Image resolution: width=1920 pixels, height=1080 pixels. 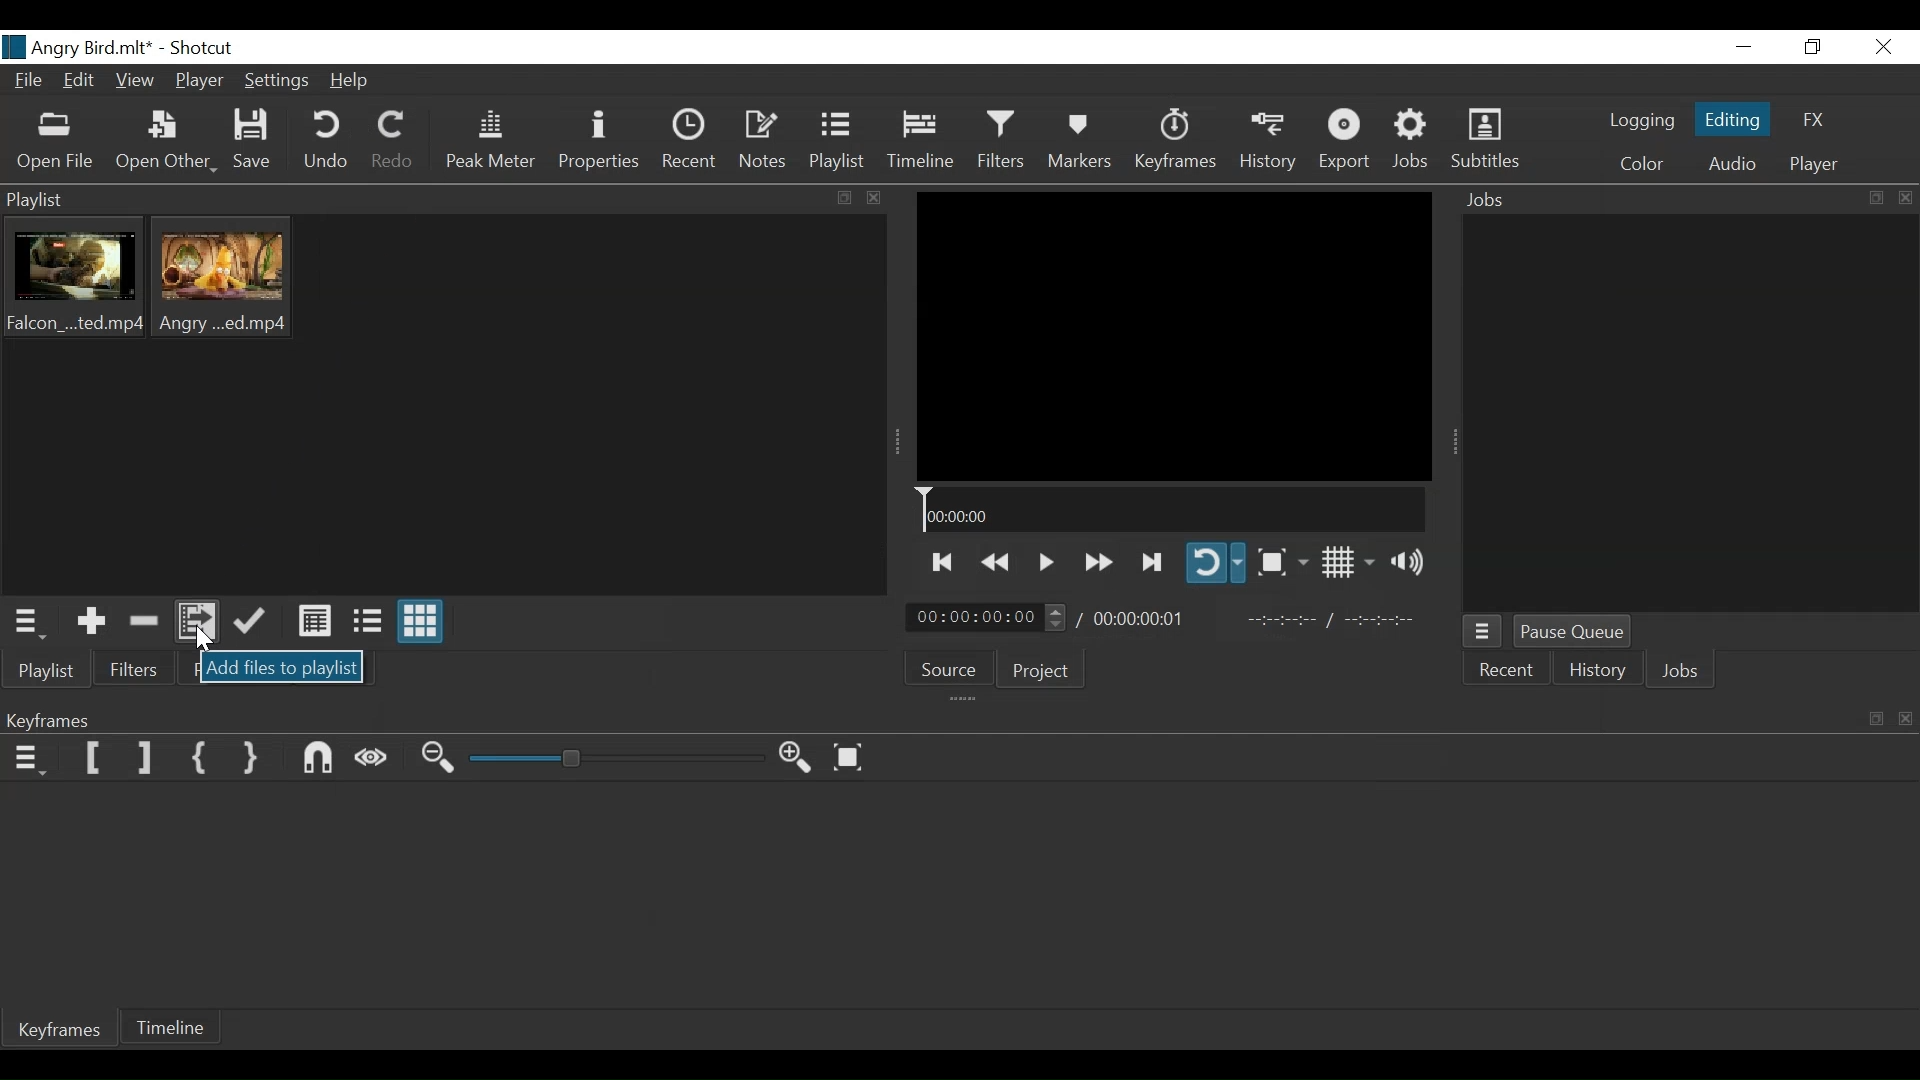 What do you see at coordinates (395, 142) in the screenshot?
I see `Redo` at bounding box center [395, 142].